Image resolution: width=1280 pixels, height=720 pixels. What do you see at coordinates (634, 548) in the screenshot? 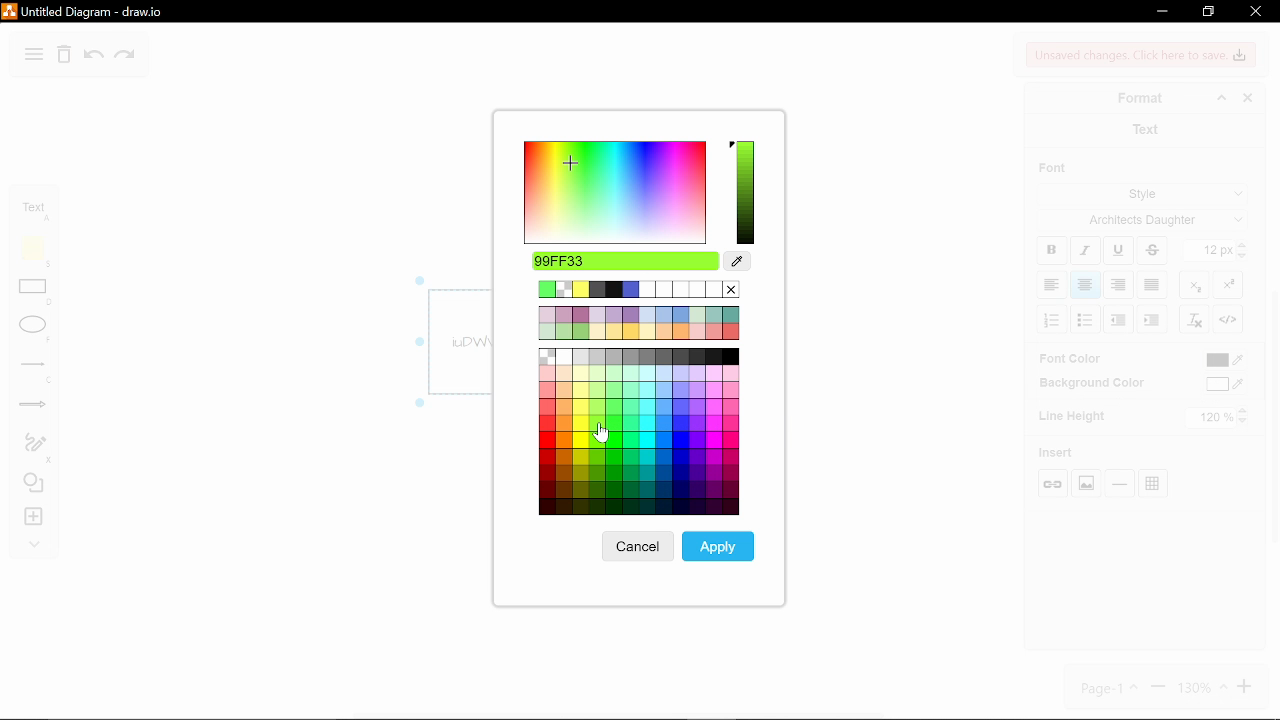
I see `cancel` at bounding box center [634, 548].